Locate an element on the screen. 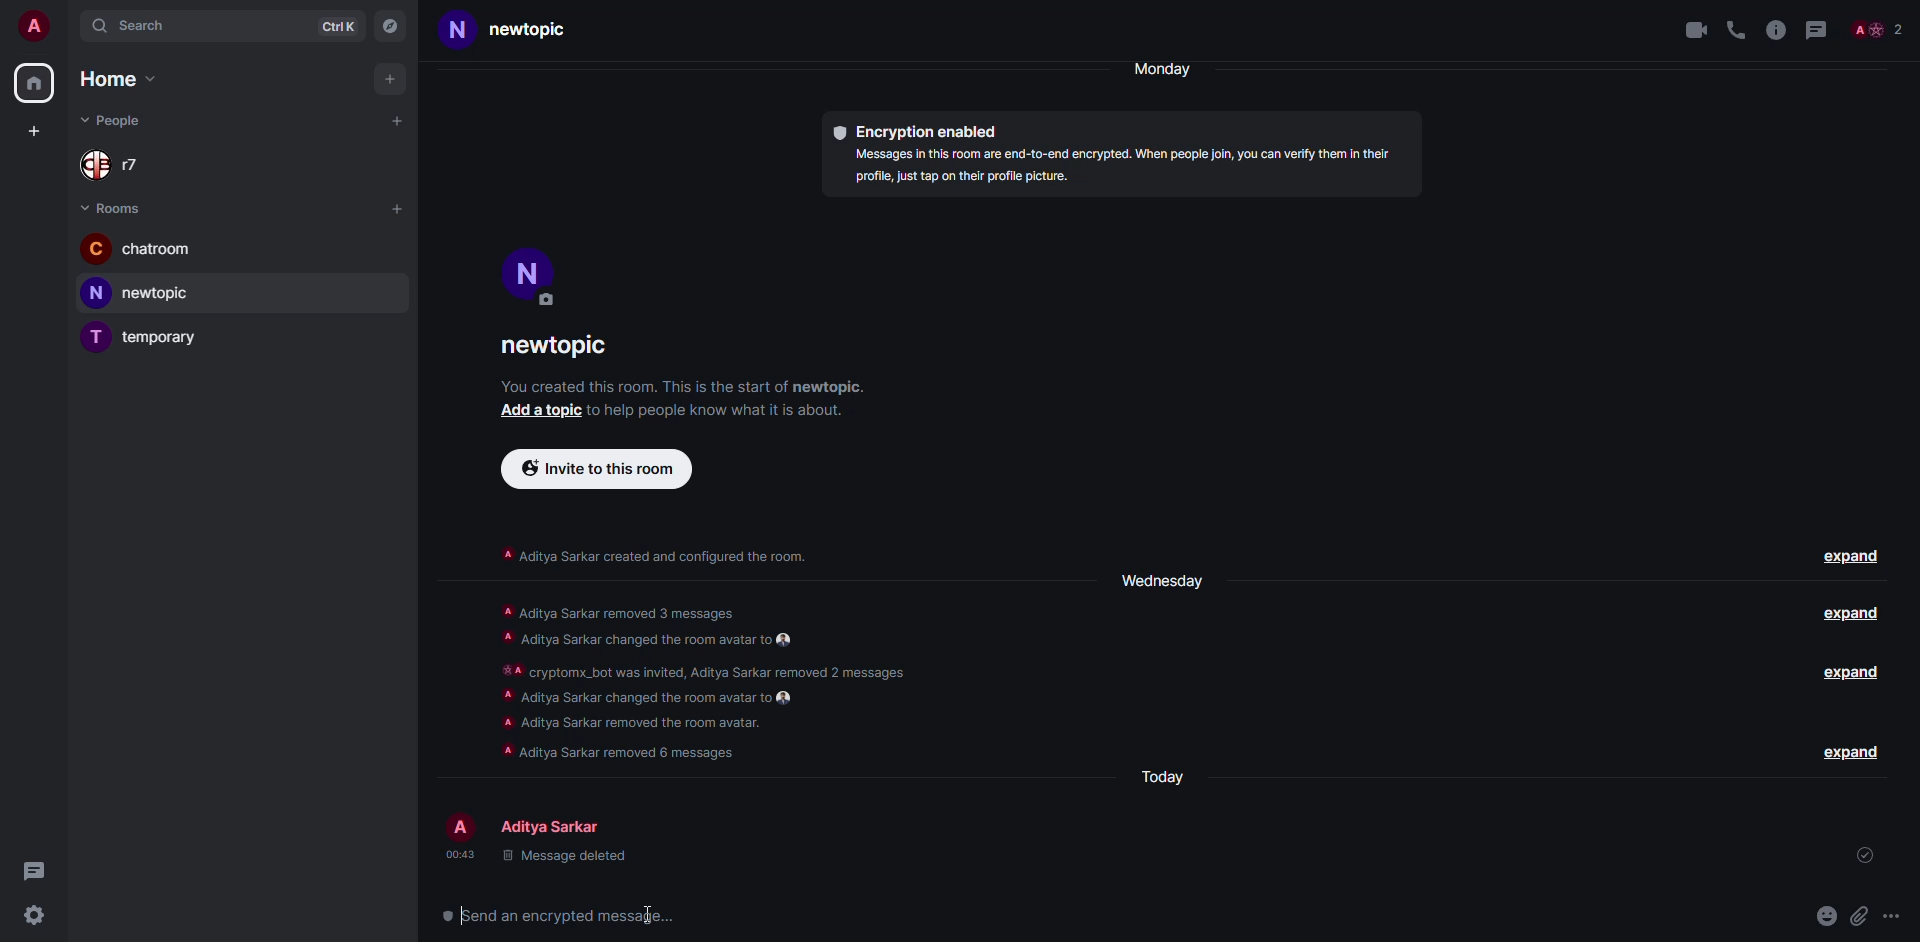  search is located at coordinates (135, 27).